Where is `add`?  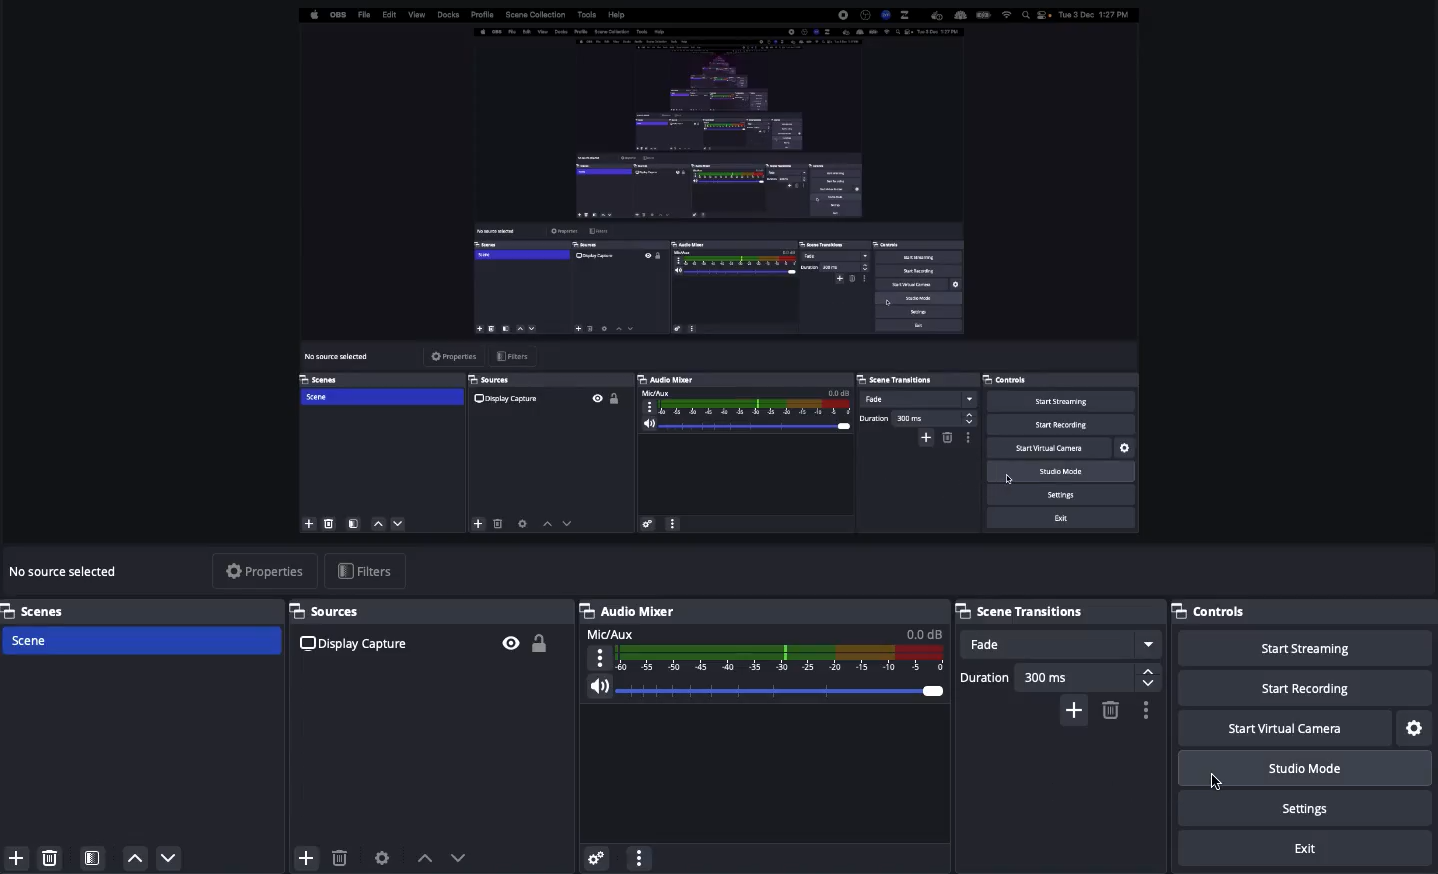
add is located at coordinates (304, 857).